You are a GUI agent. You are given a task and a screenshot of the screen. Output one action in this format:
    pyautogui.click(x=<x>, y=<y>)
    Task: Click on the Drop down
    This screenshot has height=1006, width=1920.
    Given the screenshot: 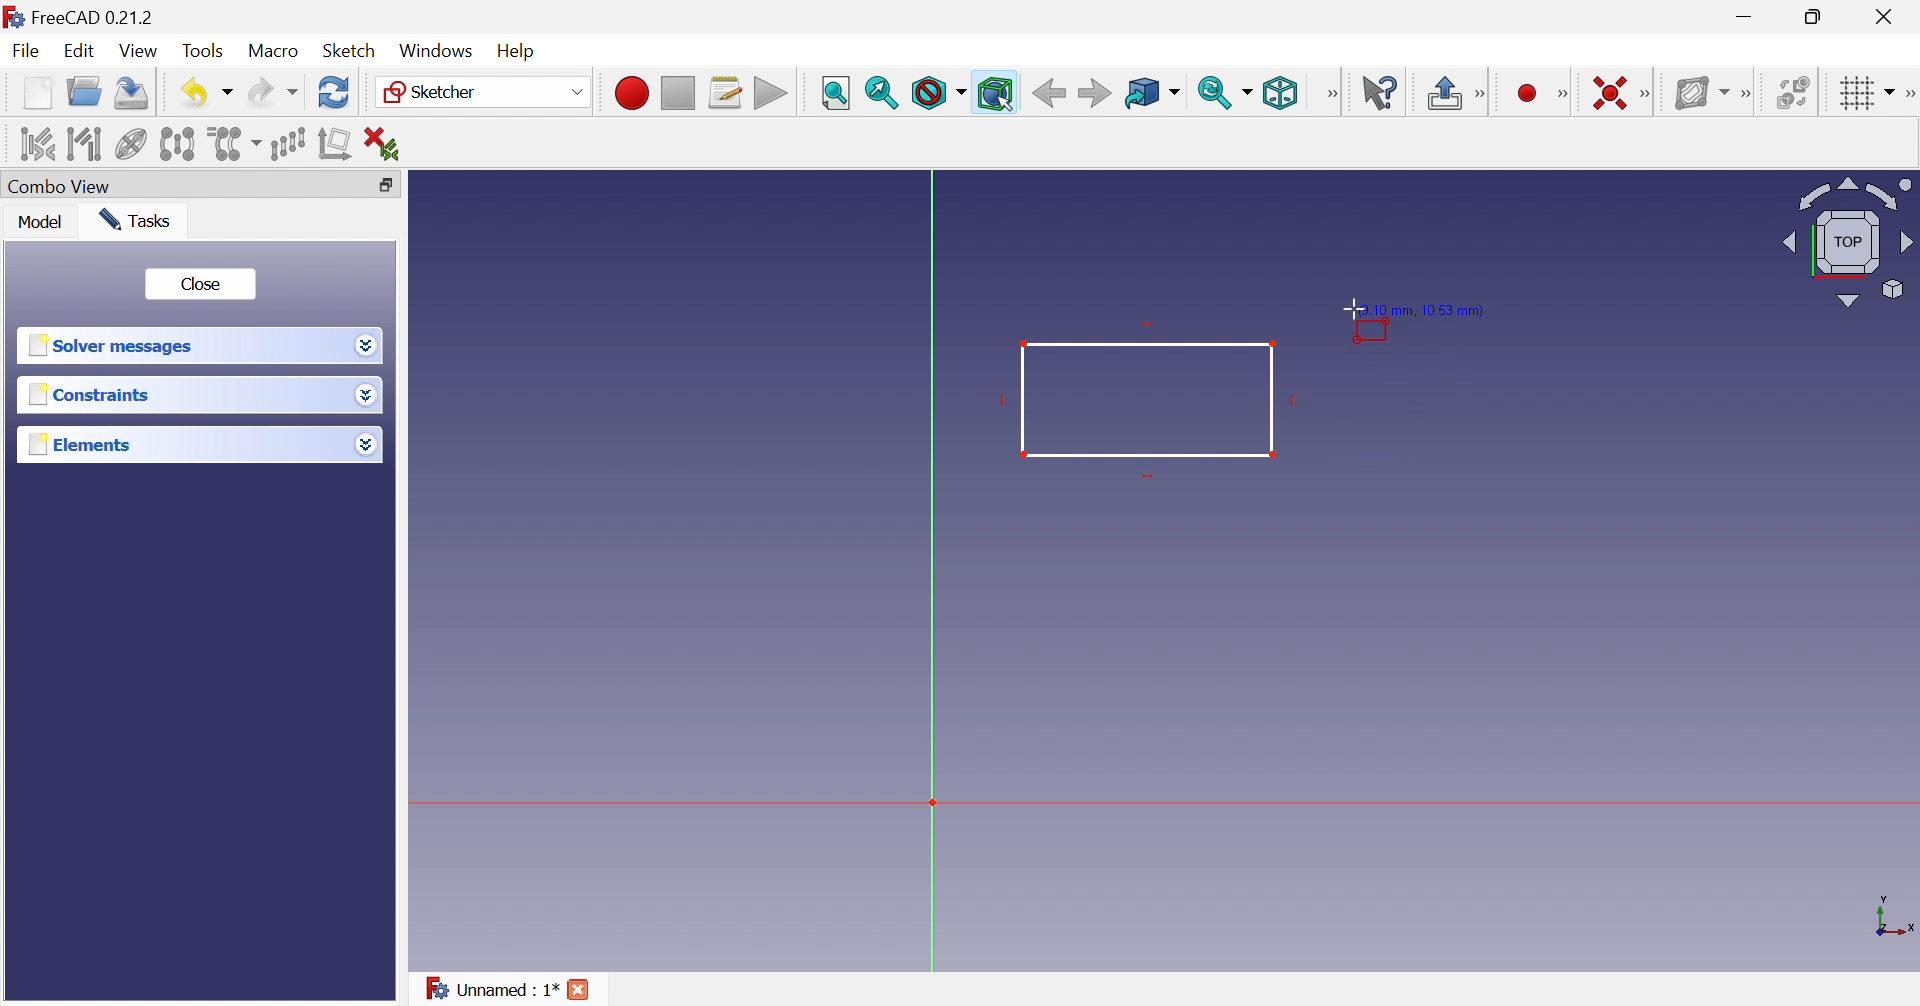 What is the action you would take?
    pyautogui.click(x=369, y=347)
    